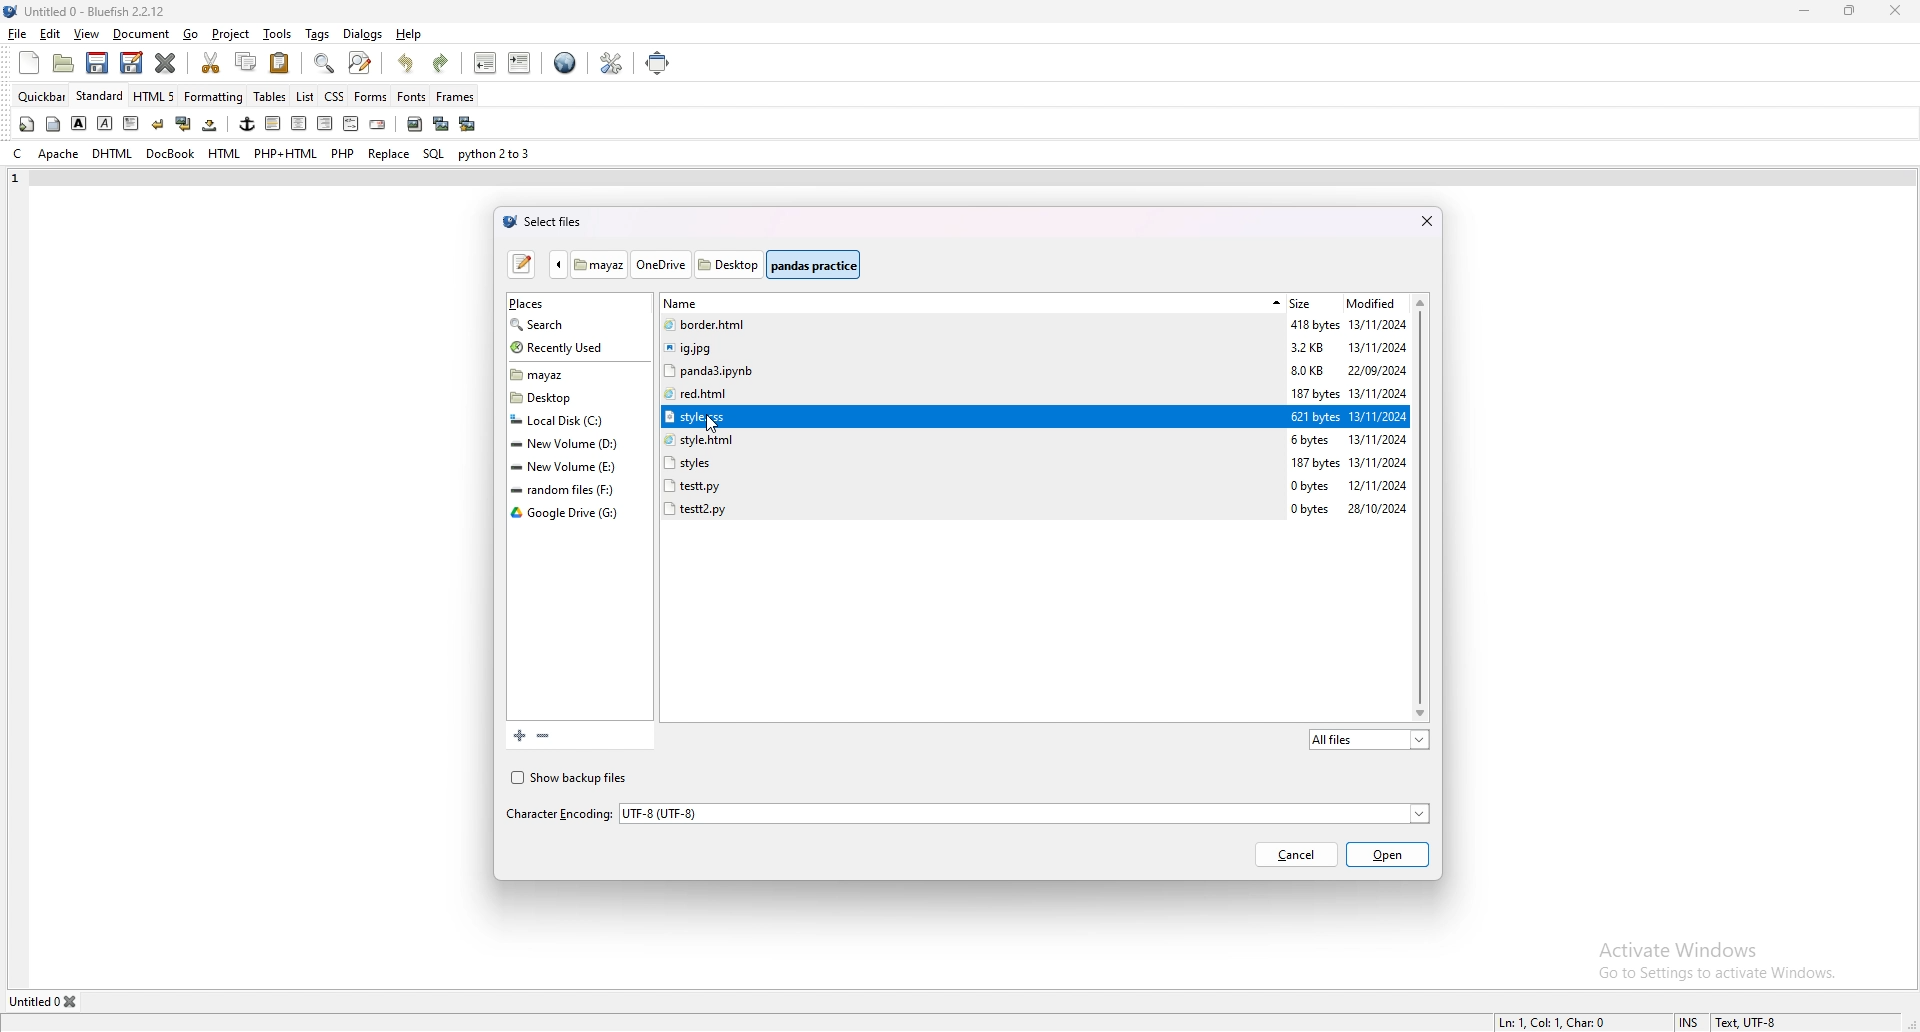 Image resolution: width=1920 pixels, height=1032 pixels. What do you see at coordinates (318, 33) in the screenshot?
I see `tags` at bounding box center [318, 33].